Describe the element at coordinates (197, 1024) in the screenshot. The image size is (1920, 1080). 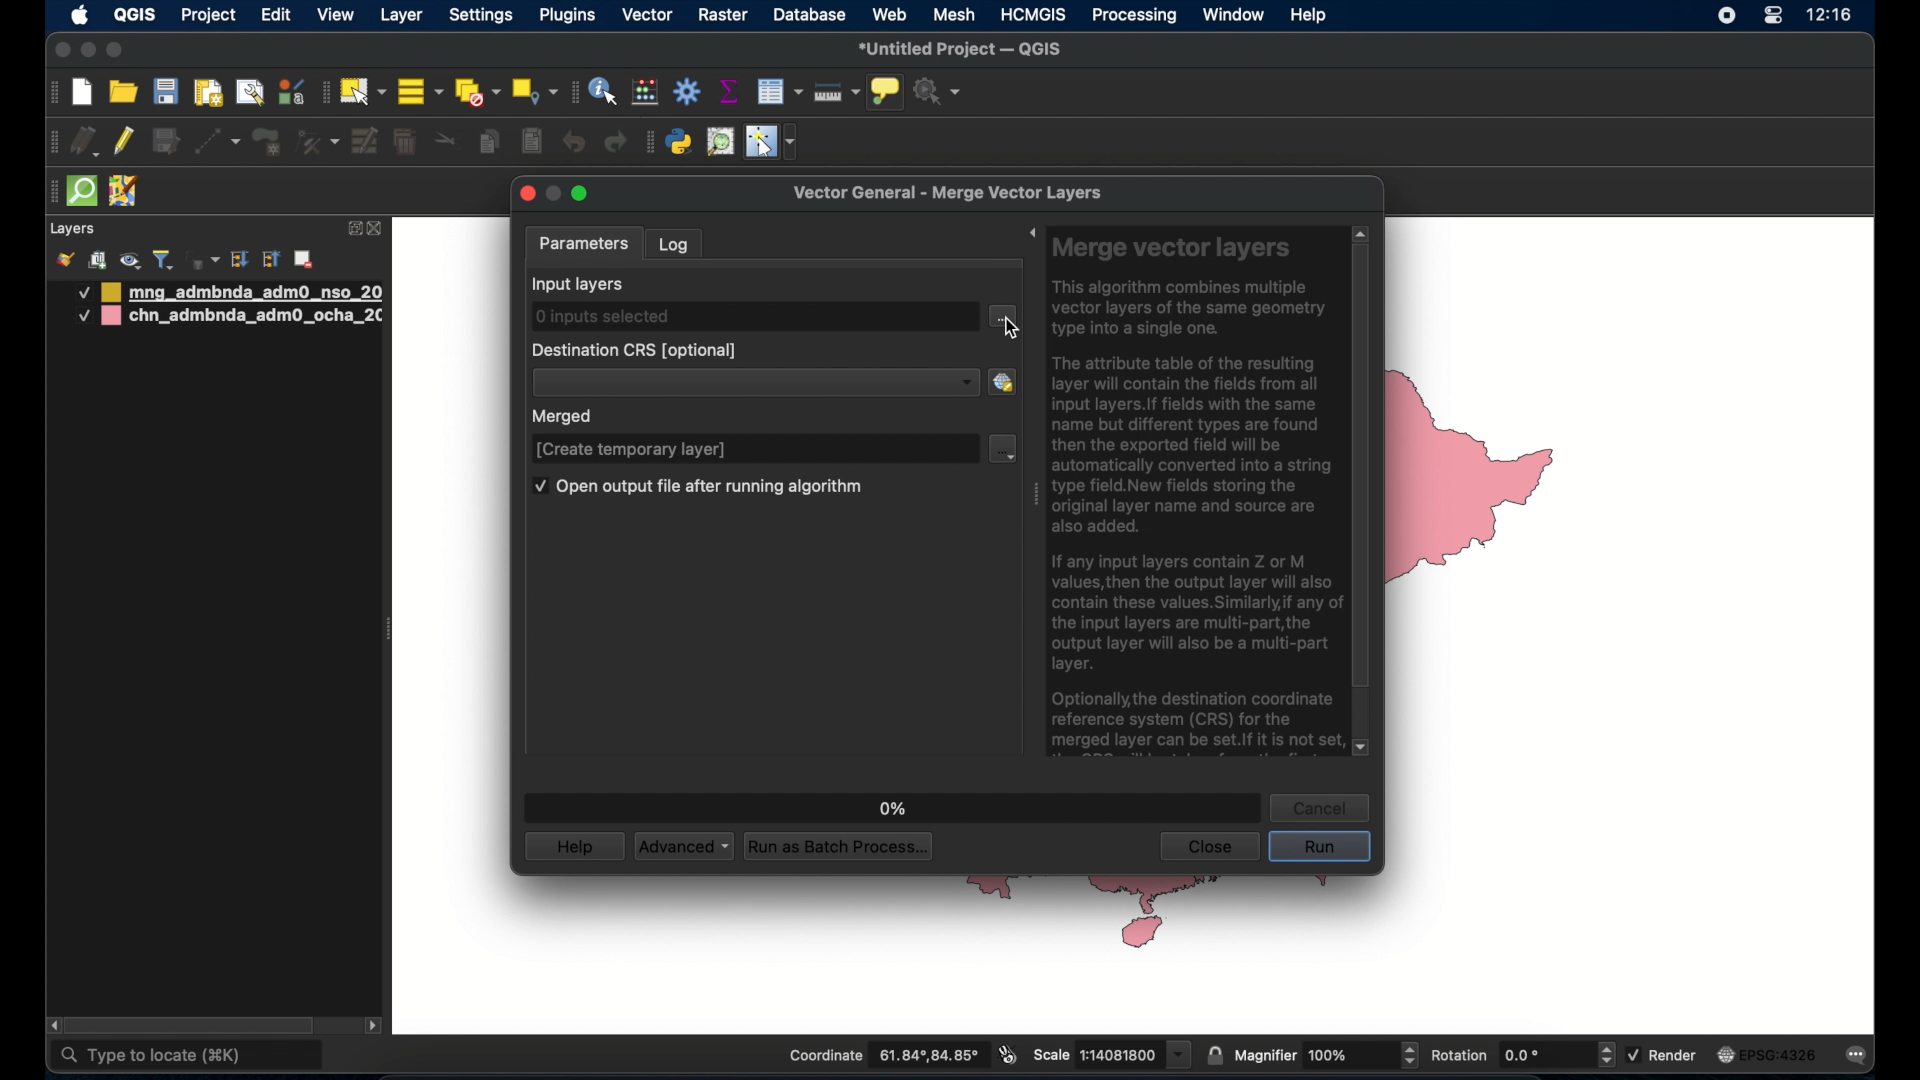
I see `scroll box` at that location.